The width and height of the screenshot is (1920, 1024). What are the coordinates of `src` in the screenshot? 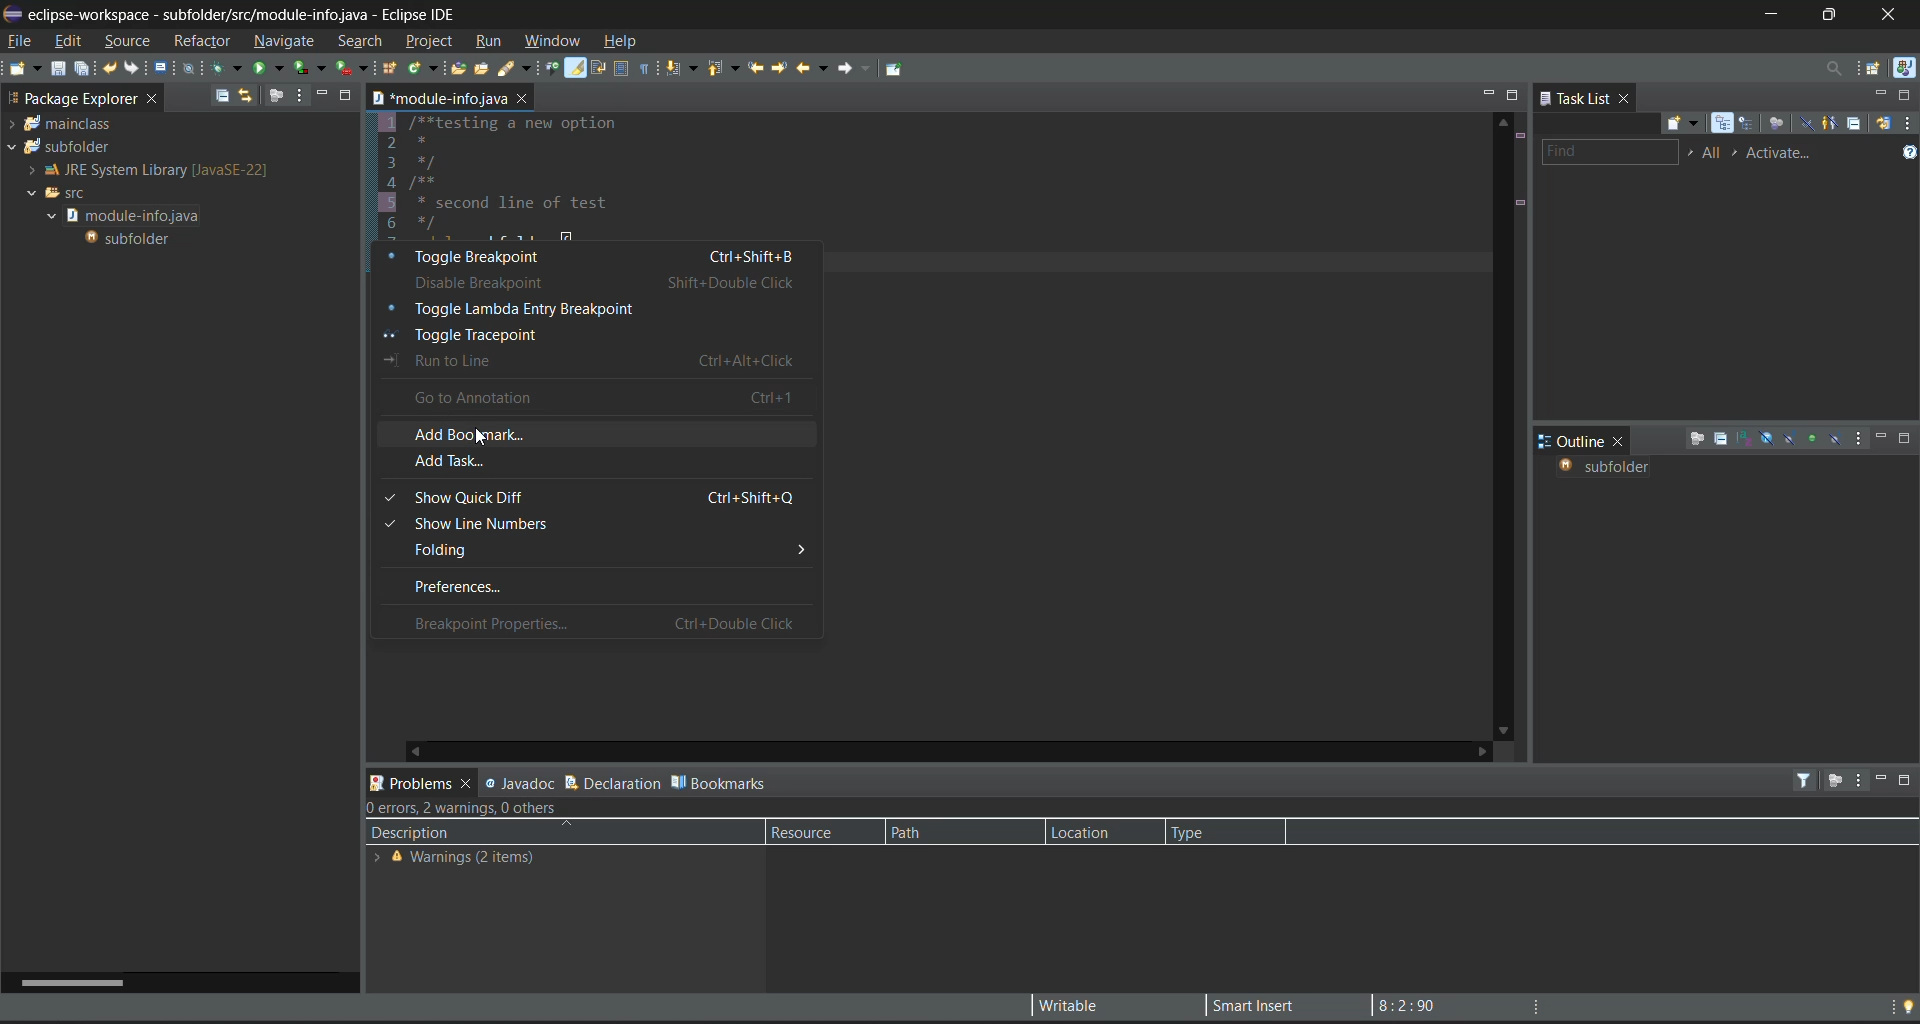 It's located at (61, 193).